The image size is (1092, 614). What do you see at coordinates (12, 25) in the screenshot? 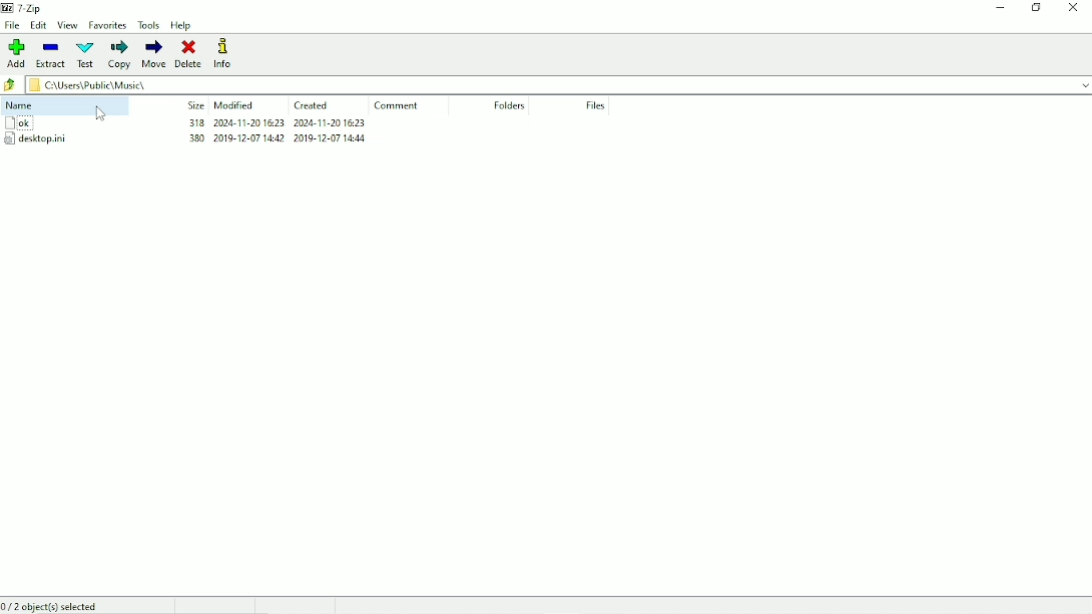
I see `File` at bounding box center [12, 25].